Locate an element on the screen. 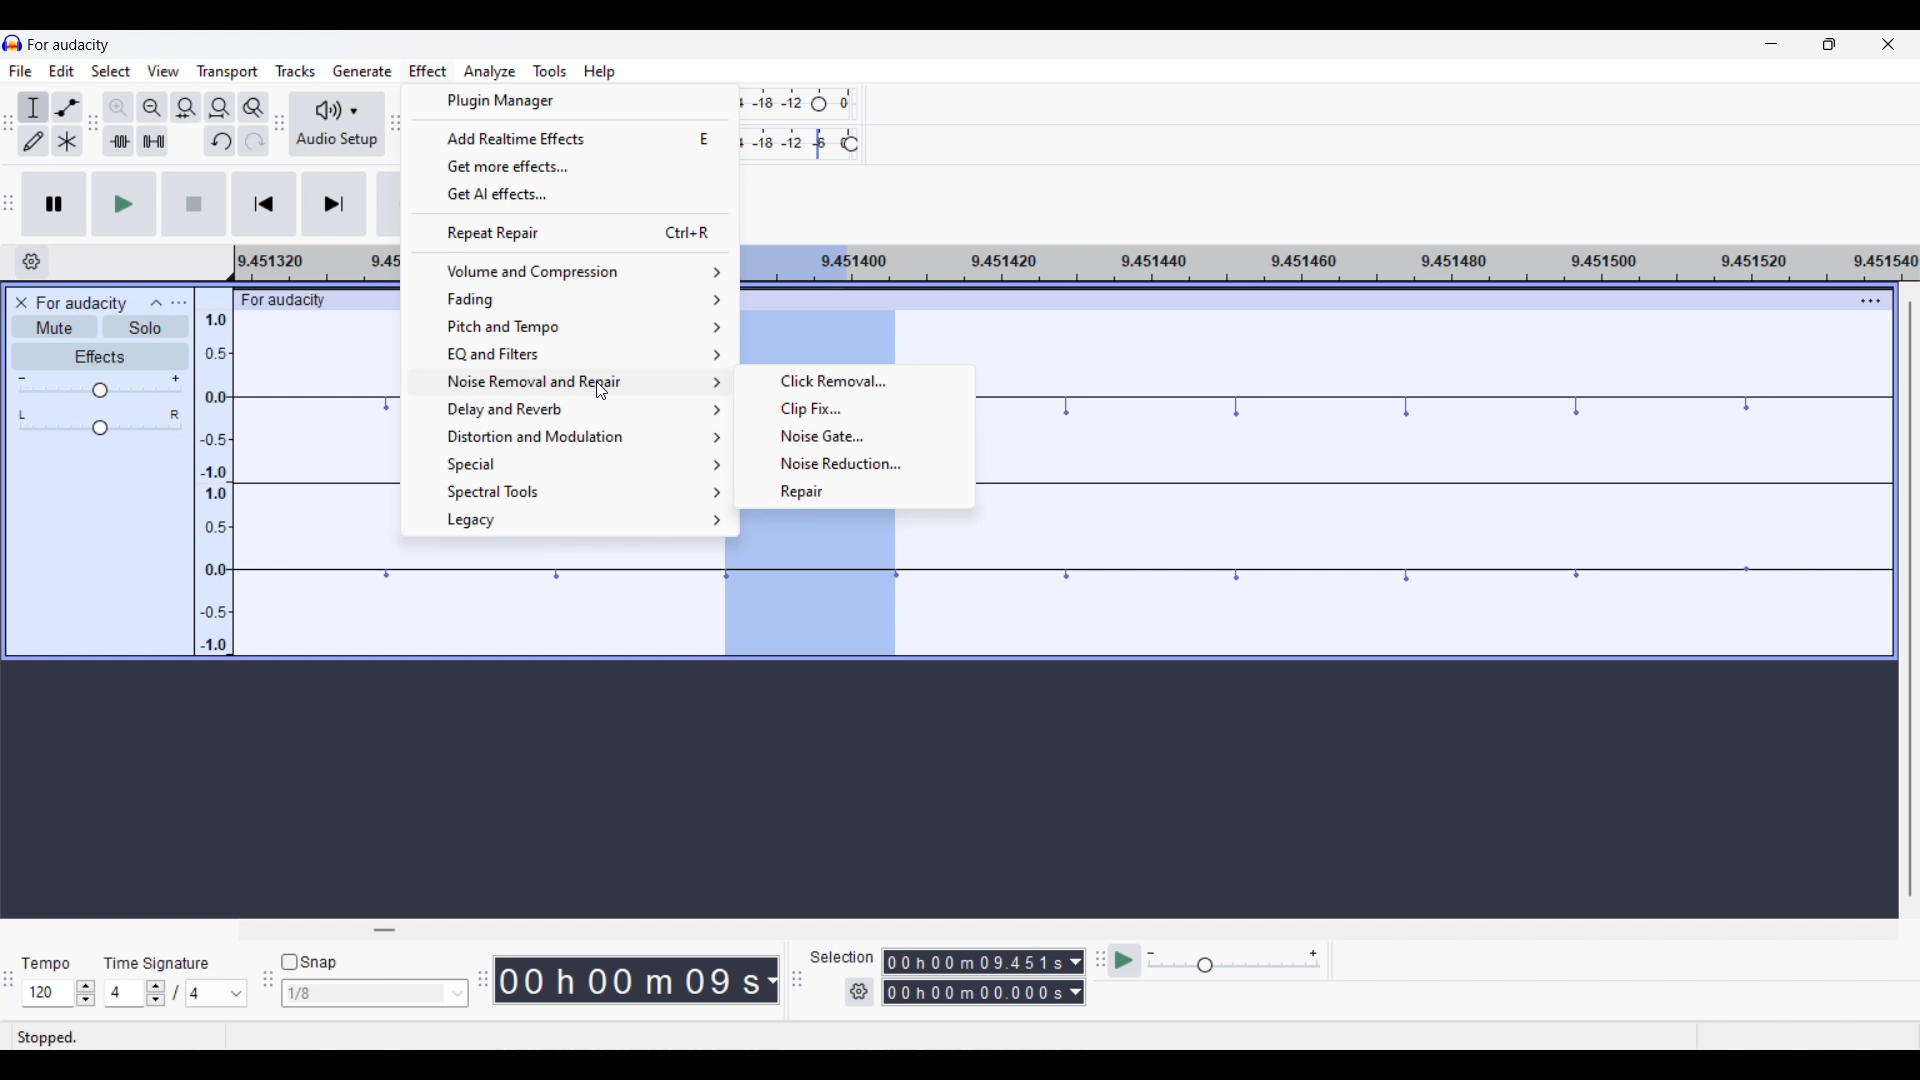 The height and width of the screenshot is (1080, 1920). Tracks menu is located at coordinates (296, 71).